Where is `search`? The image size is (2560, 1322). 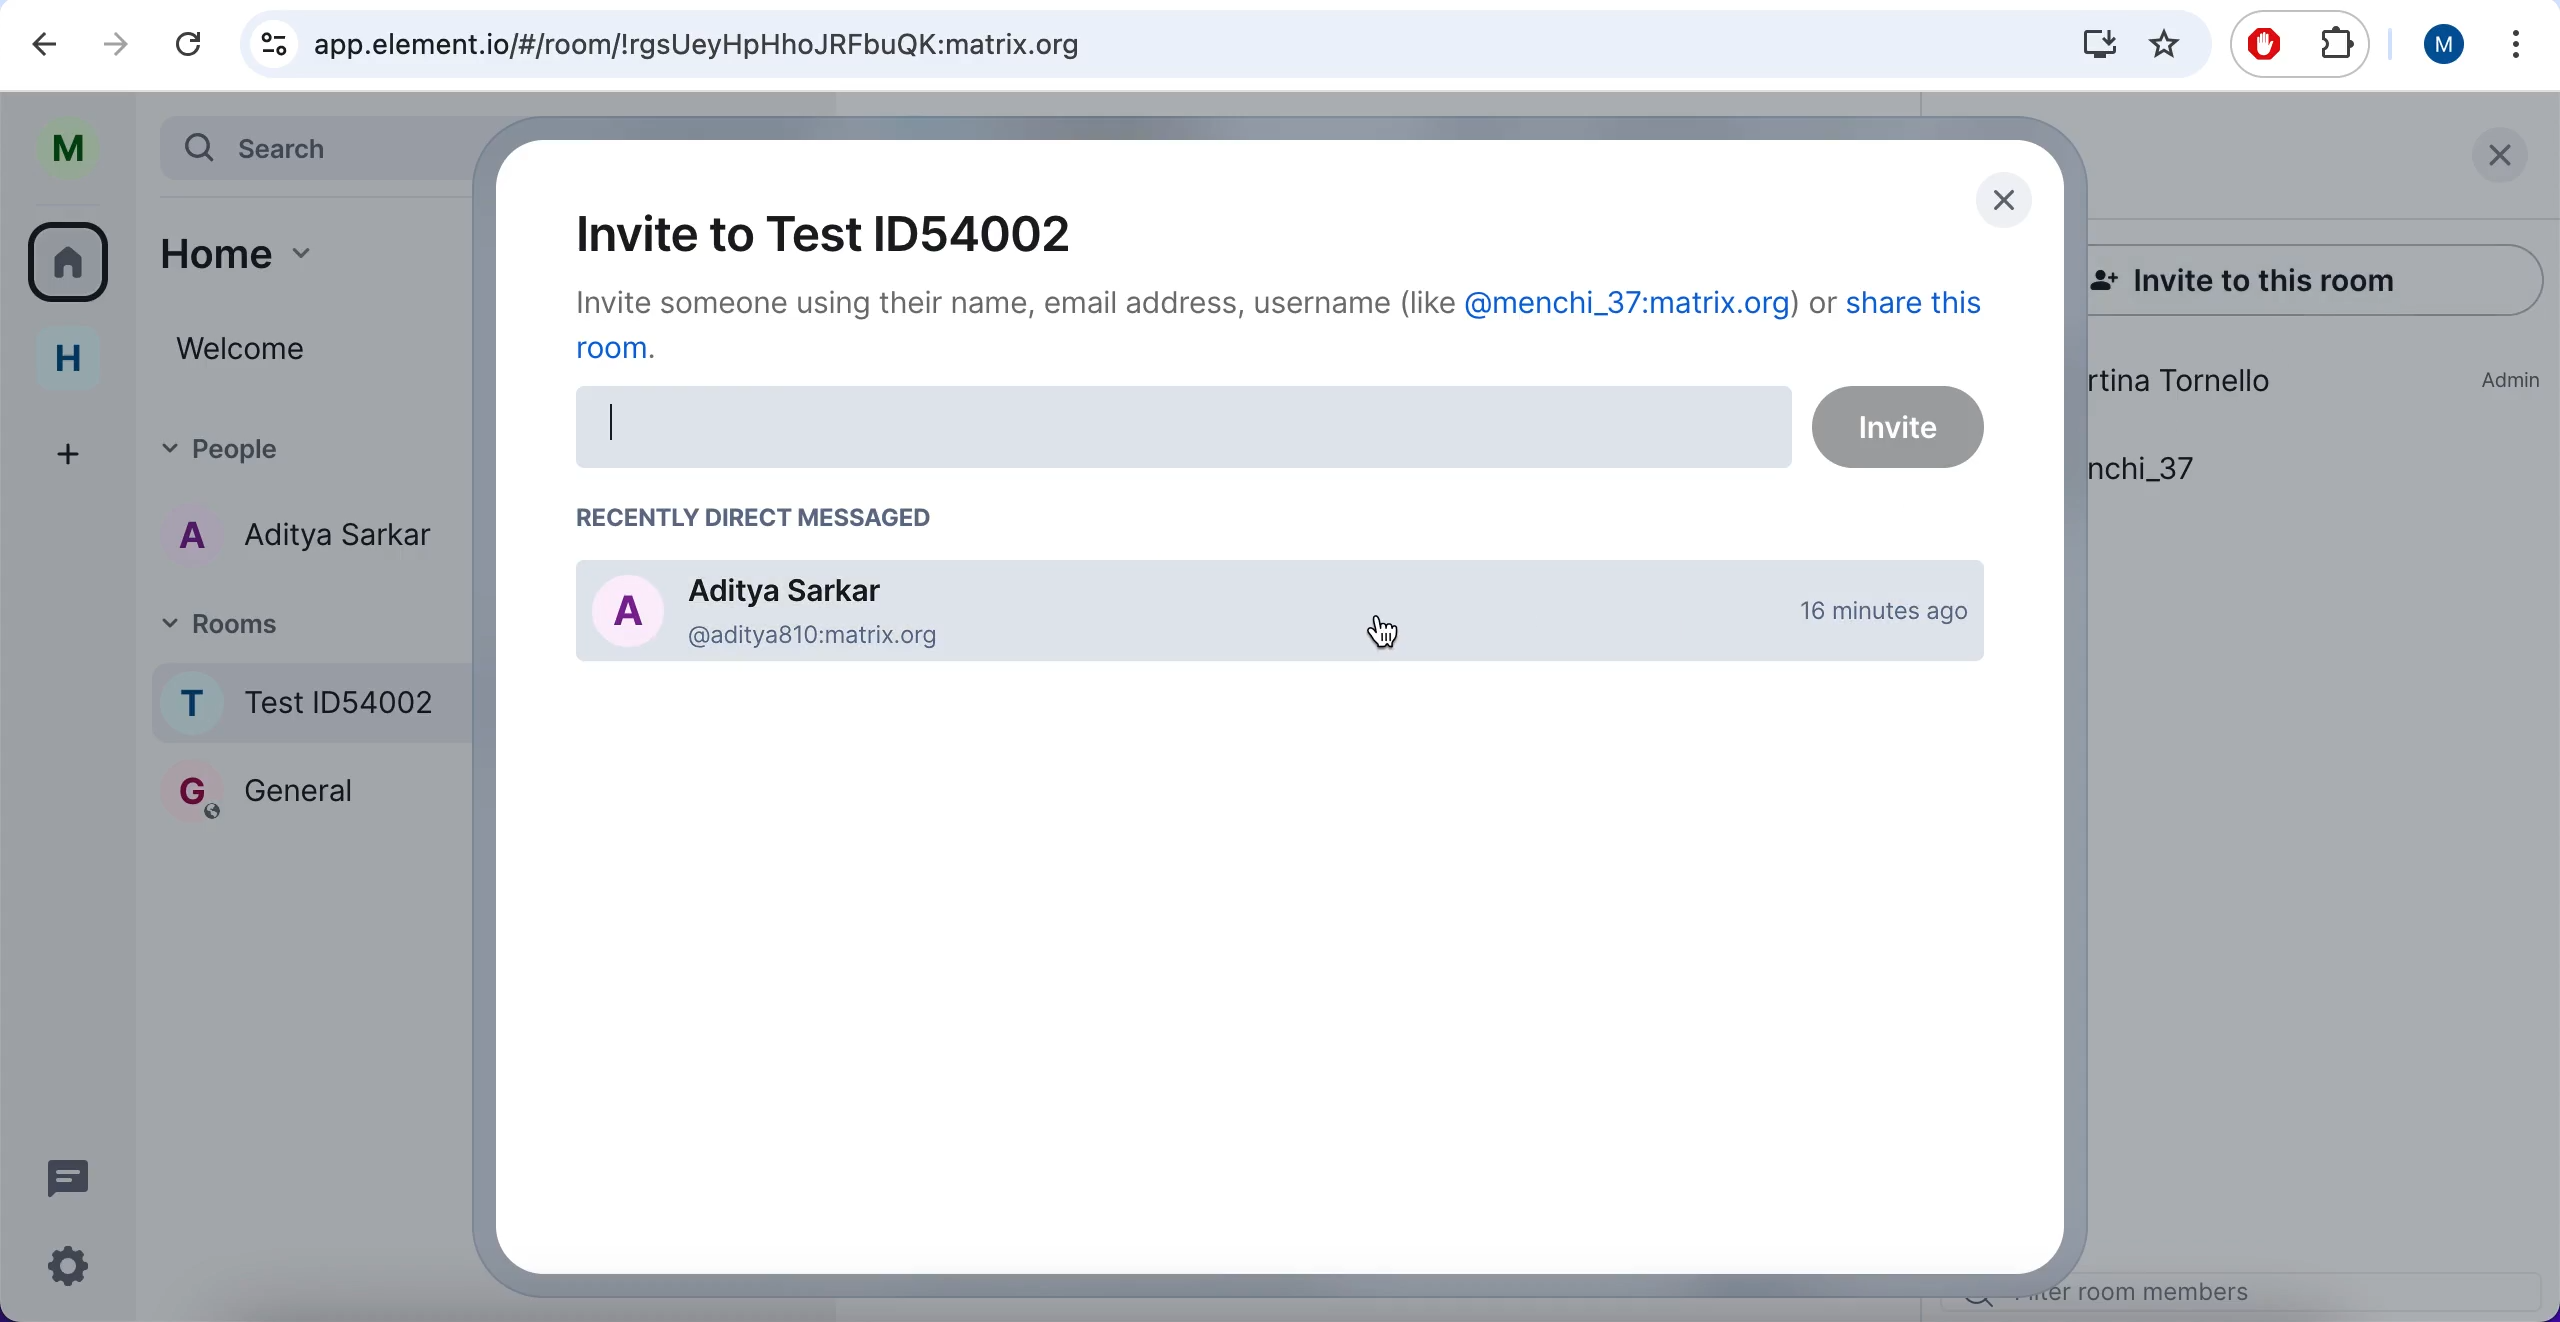 search is located at coordinates (310, 154).